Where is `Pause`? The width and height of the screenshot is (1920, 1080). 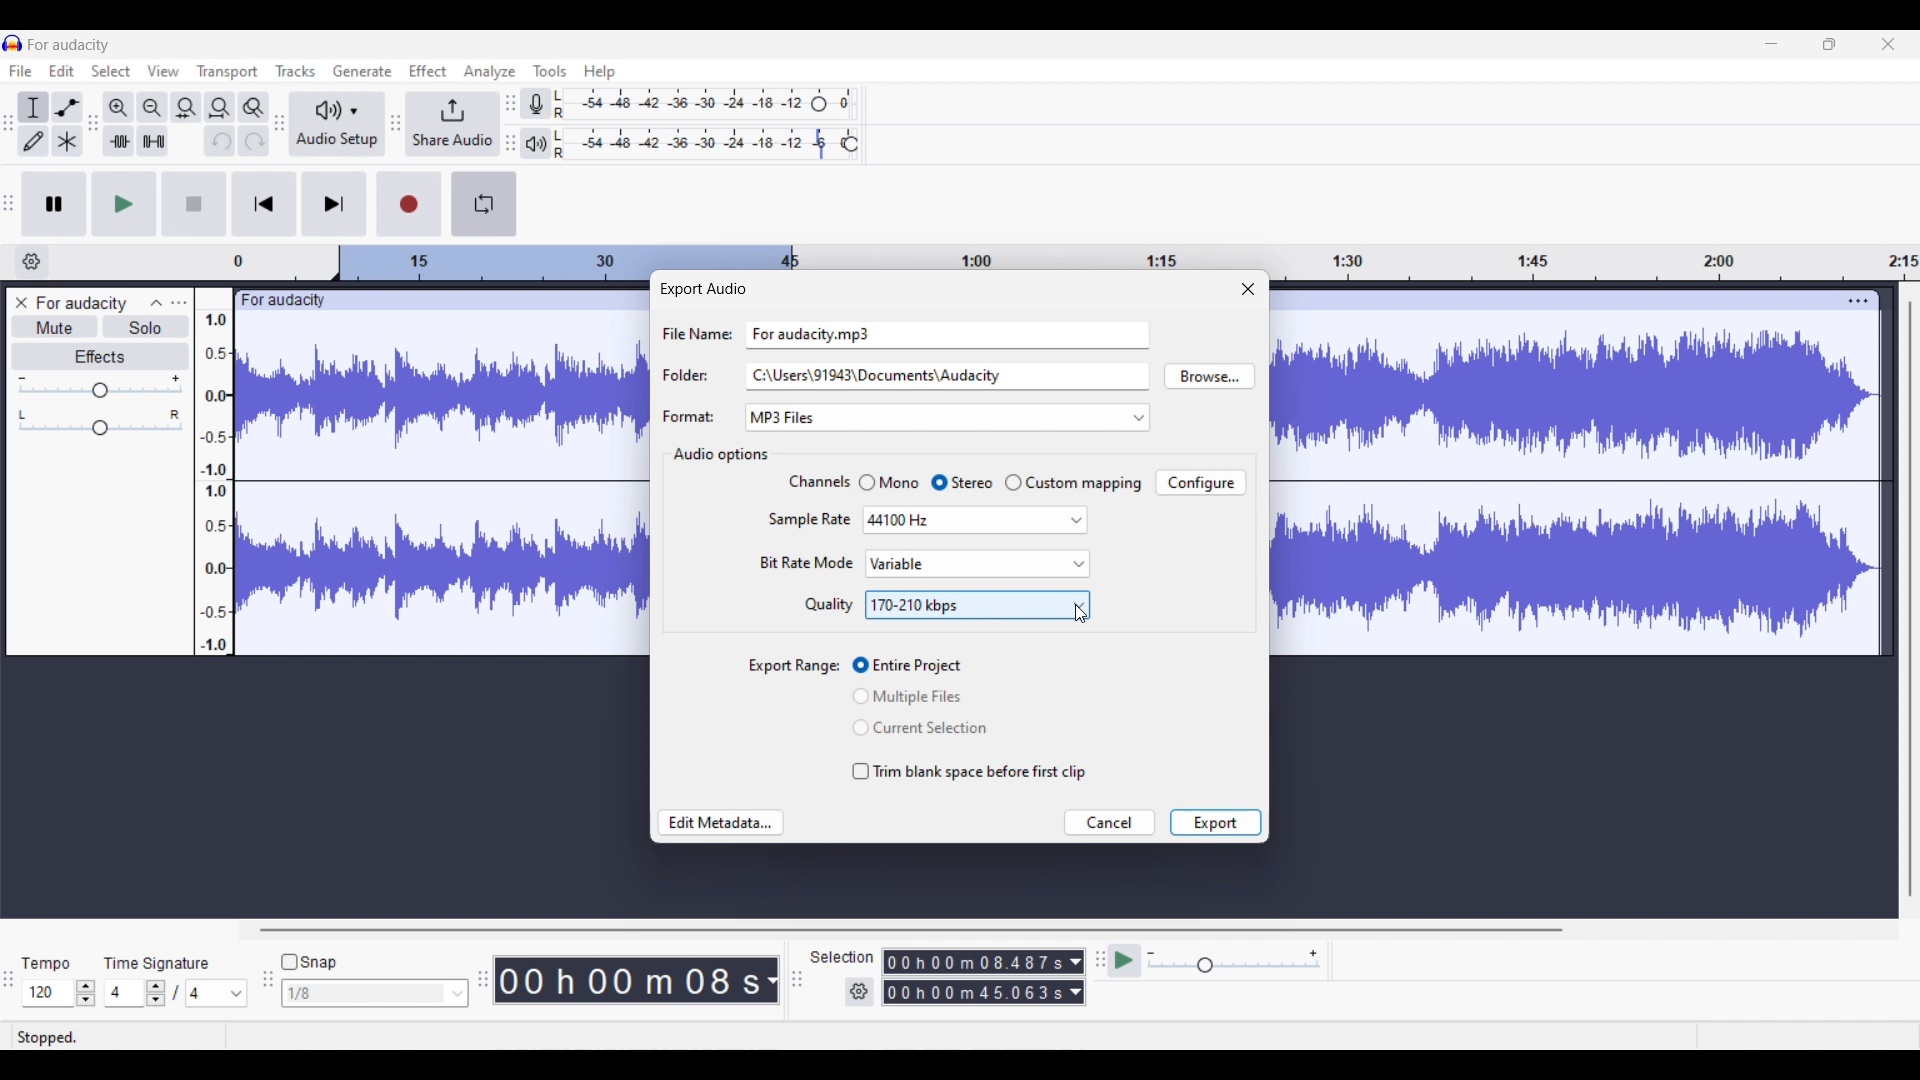
Pause is located at coordinates (54, 204).